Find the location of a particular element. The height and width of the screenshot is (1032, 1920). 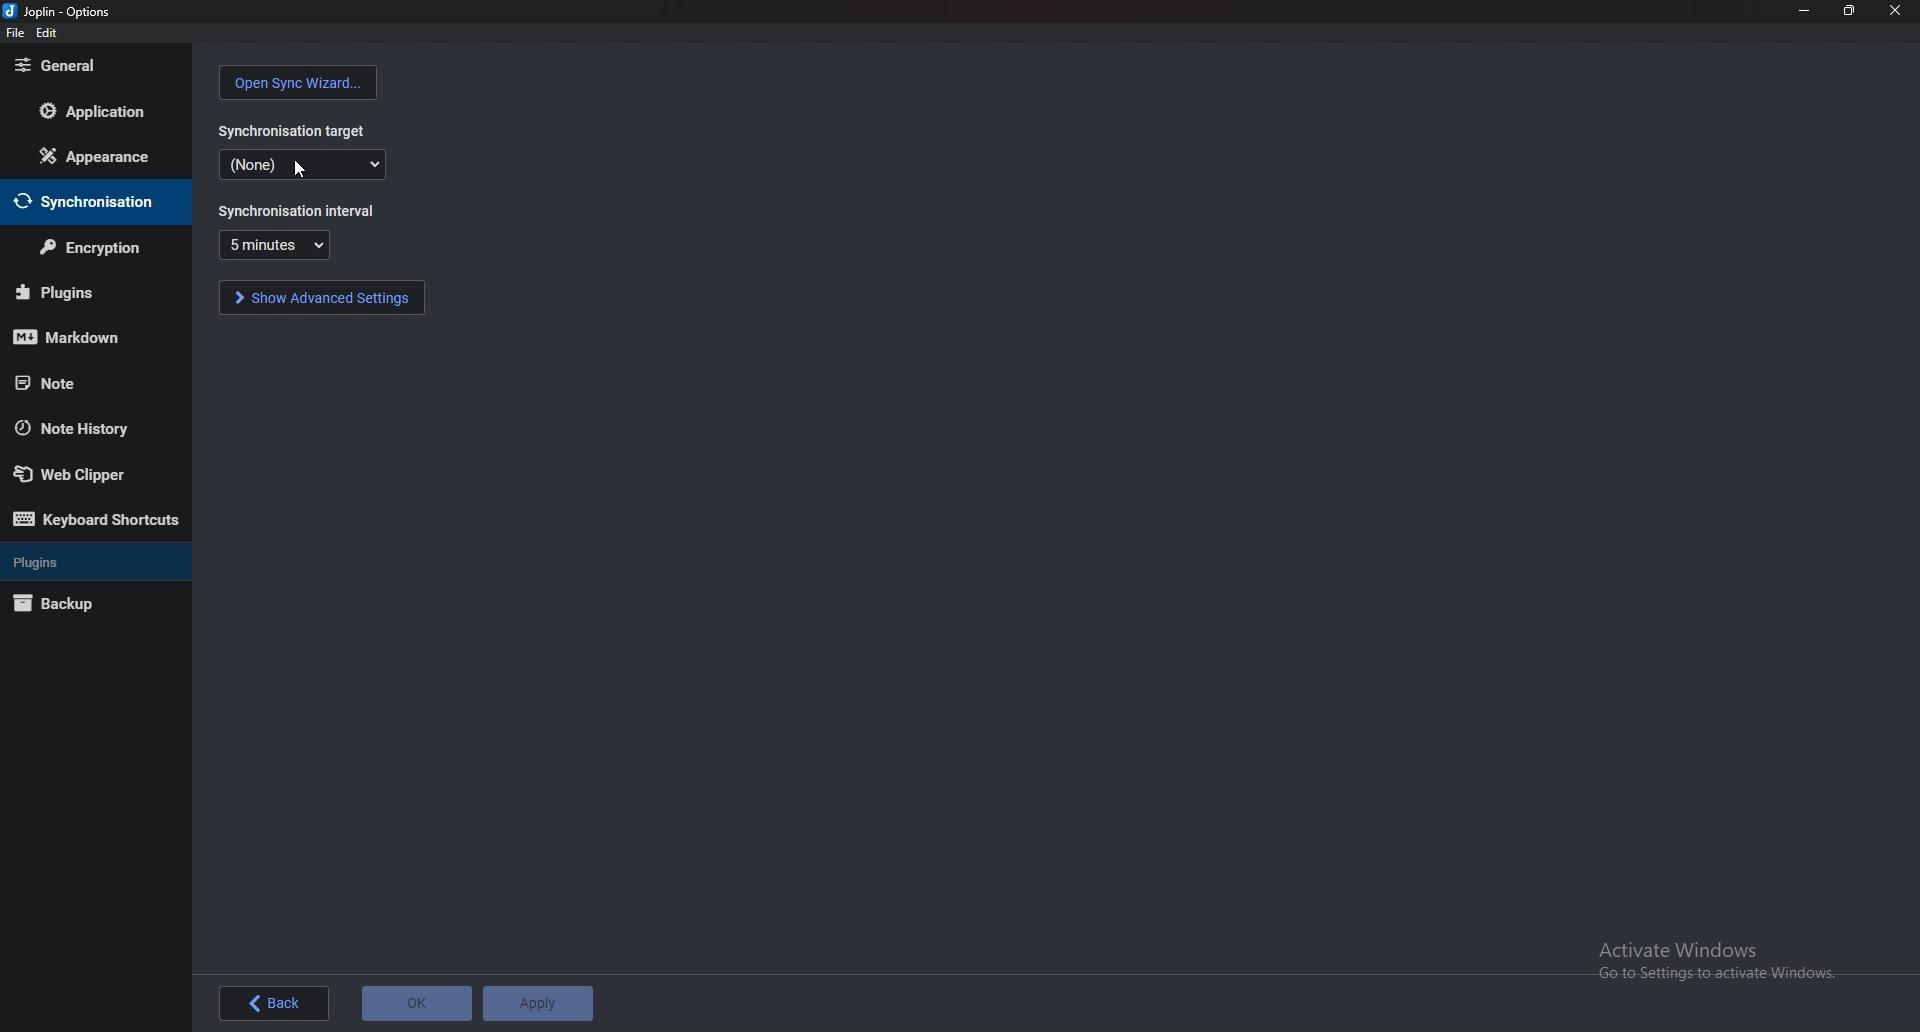

Edit is located at coordinates (45, 33).